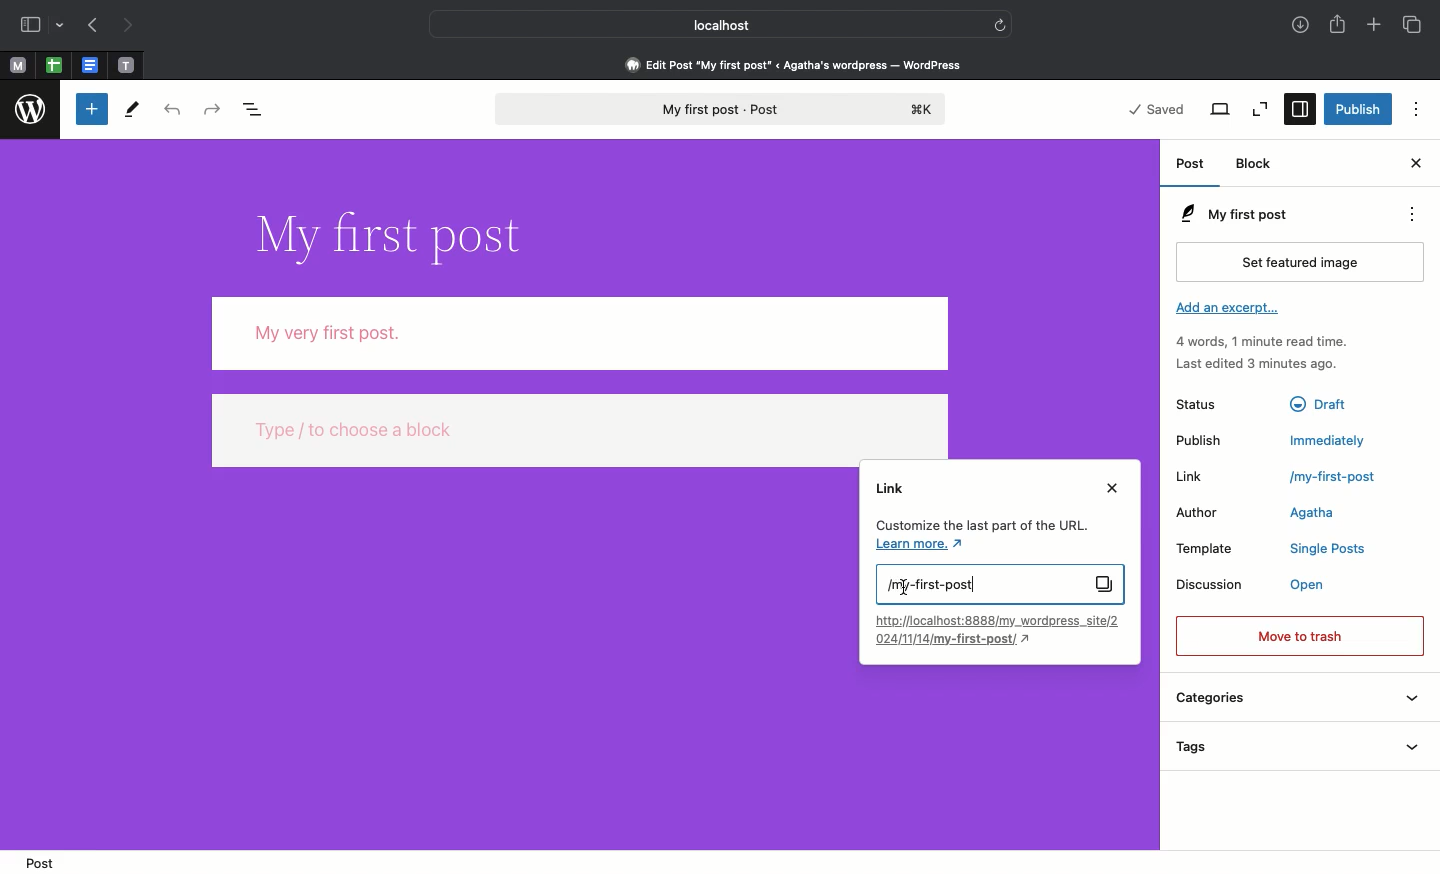 This screenshot has width=1440, height=874. What do you see at coordinates (257, 107) in the screenshot?
I see `Document overview` at bounding box center [257, 107].